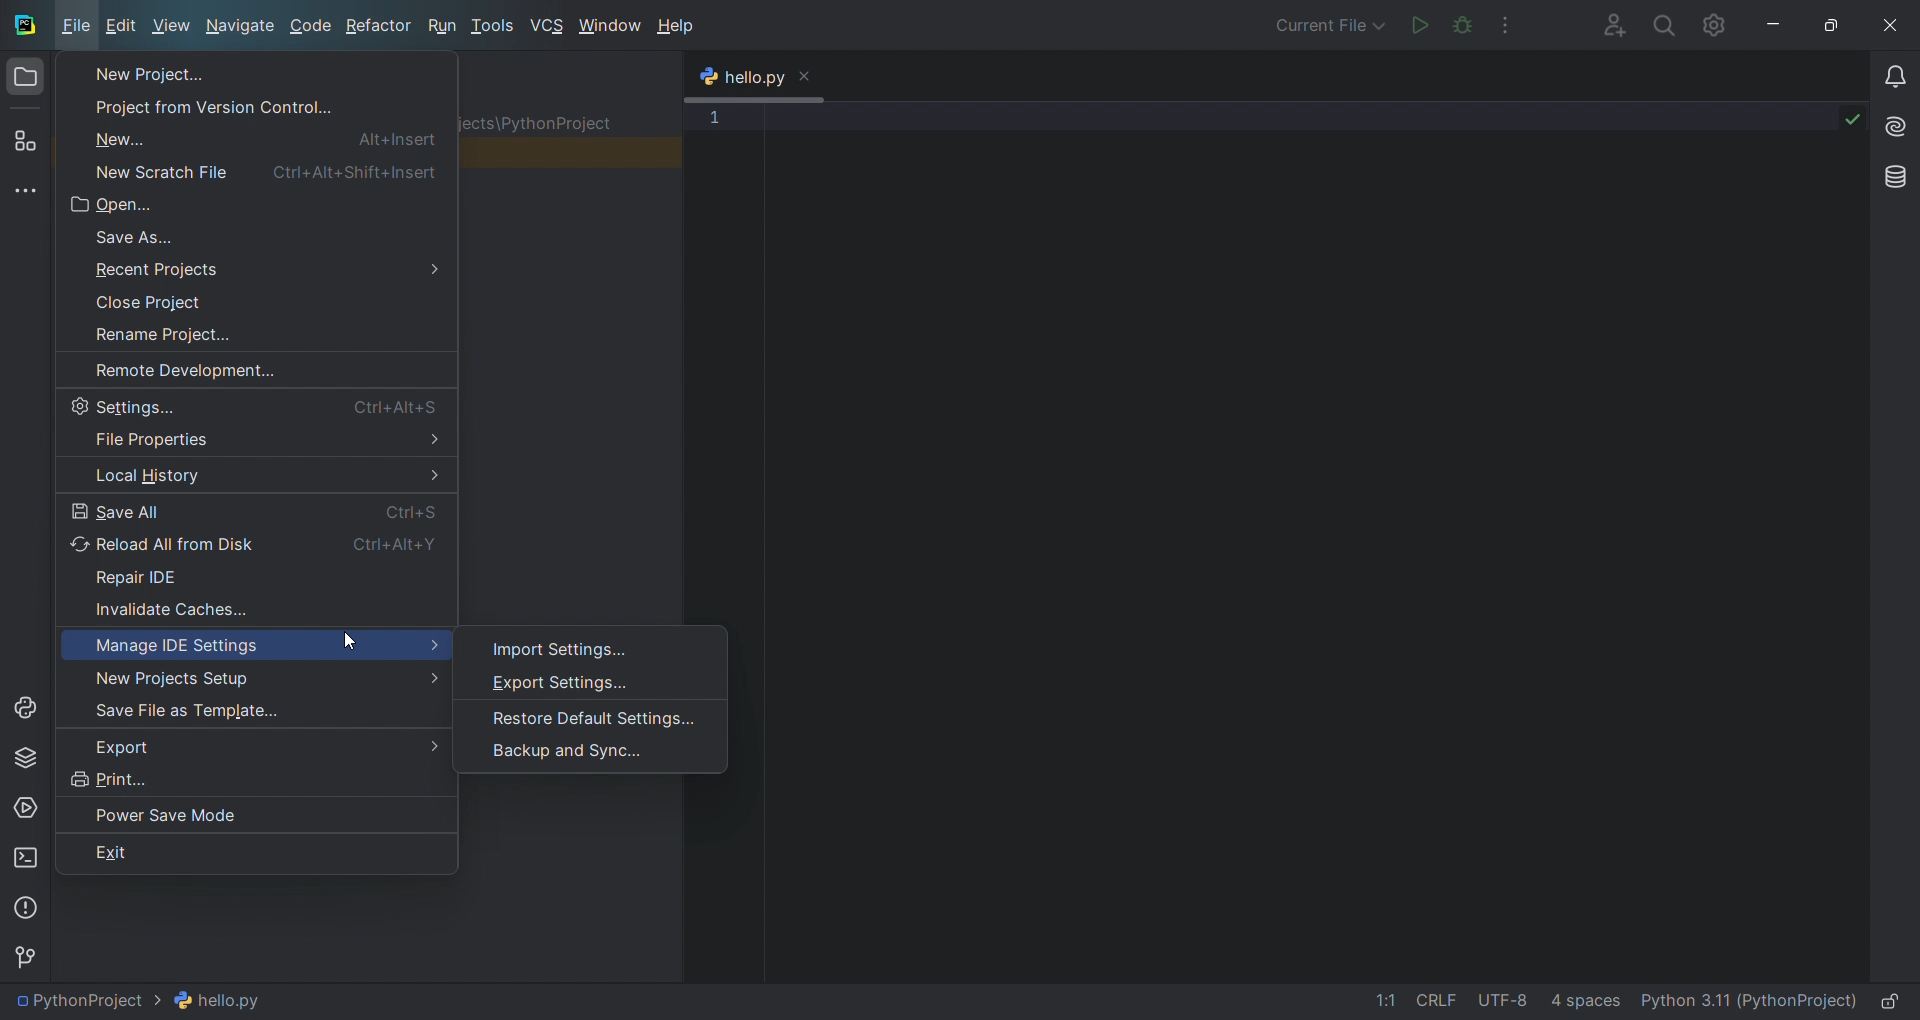 The width and height of the screenshot is (1920, 1020). I want to click on setup, so click(254, 676).